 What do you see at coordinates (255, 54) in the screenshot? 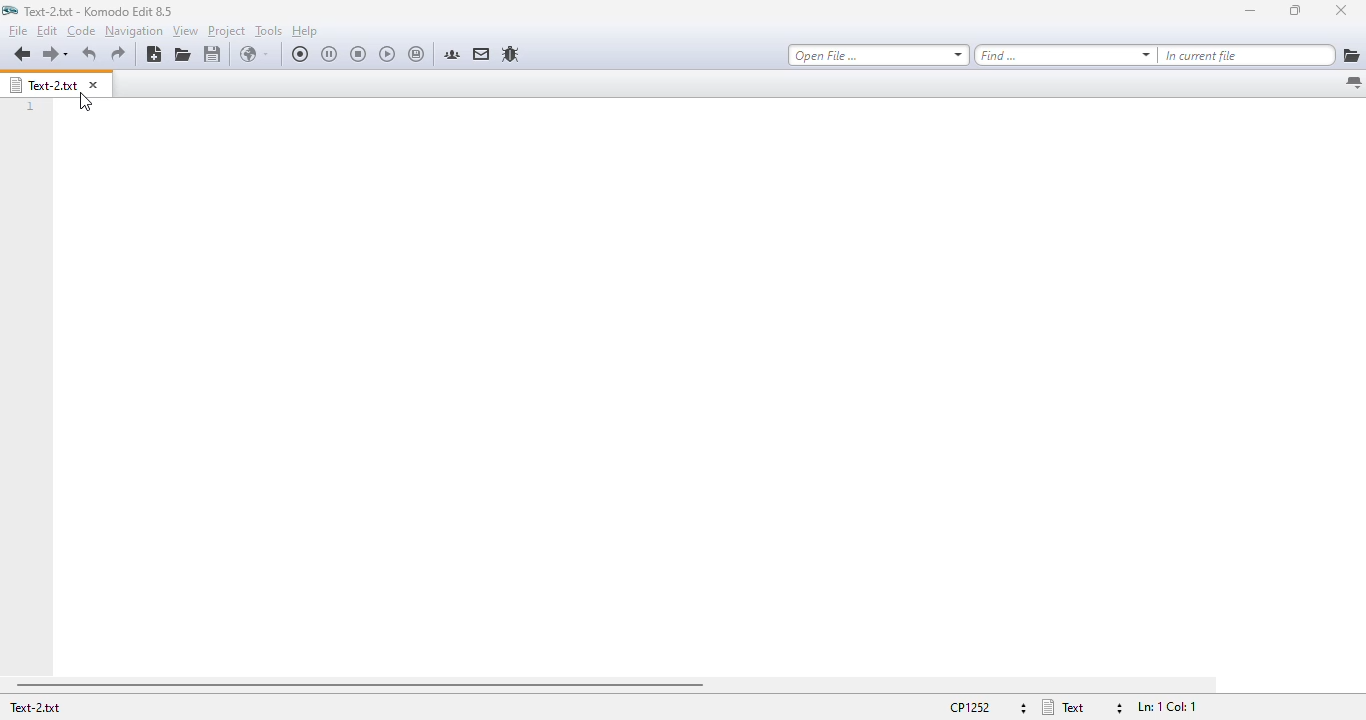
I see `preview buffer in browser` at bounding box center [255, 54].